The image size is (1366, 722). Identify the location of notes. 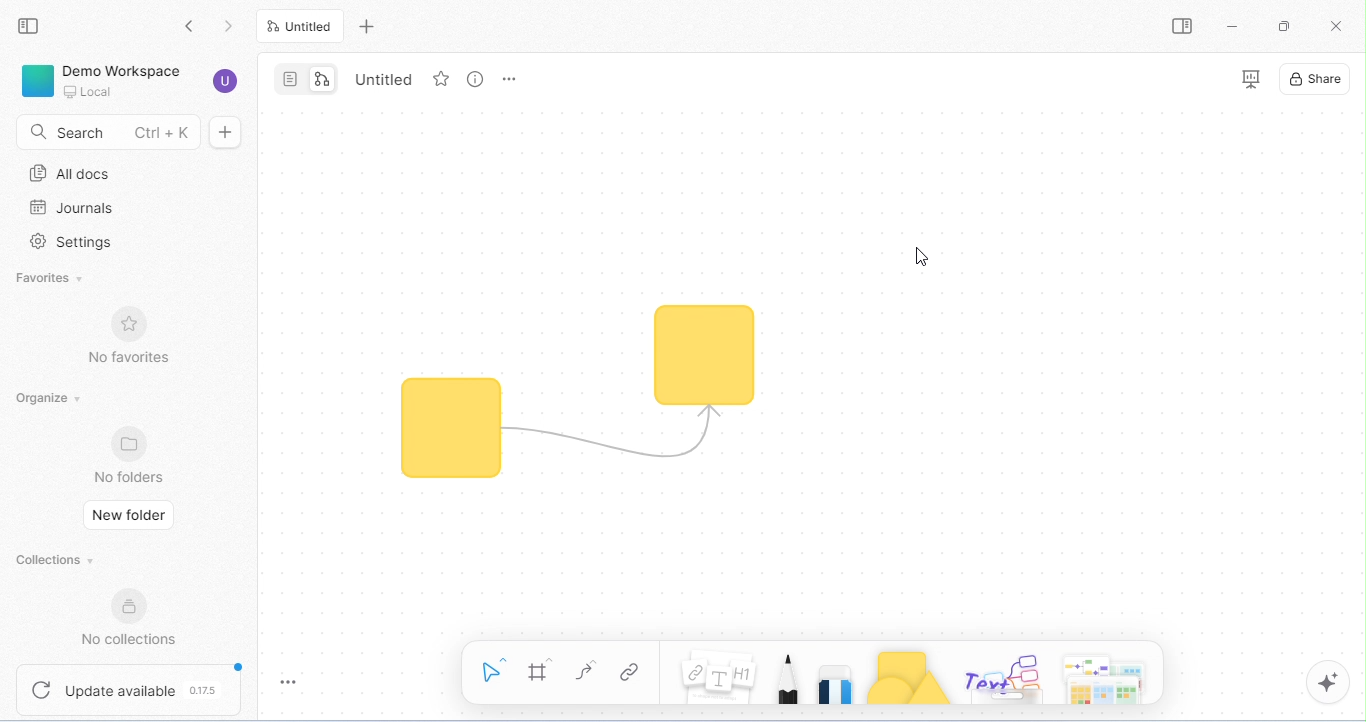
(718, 678).